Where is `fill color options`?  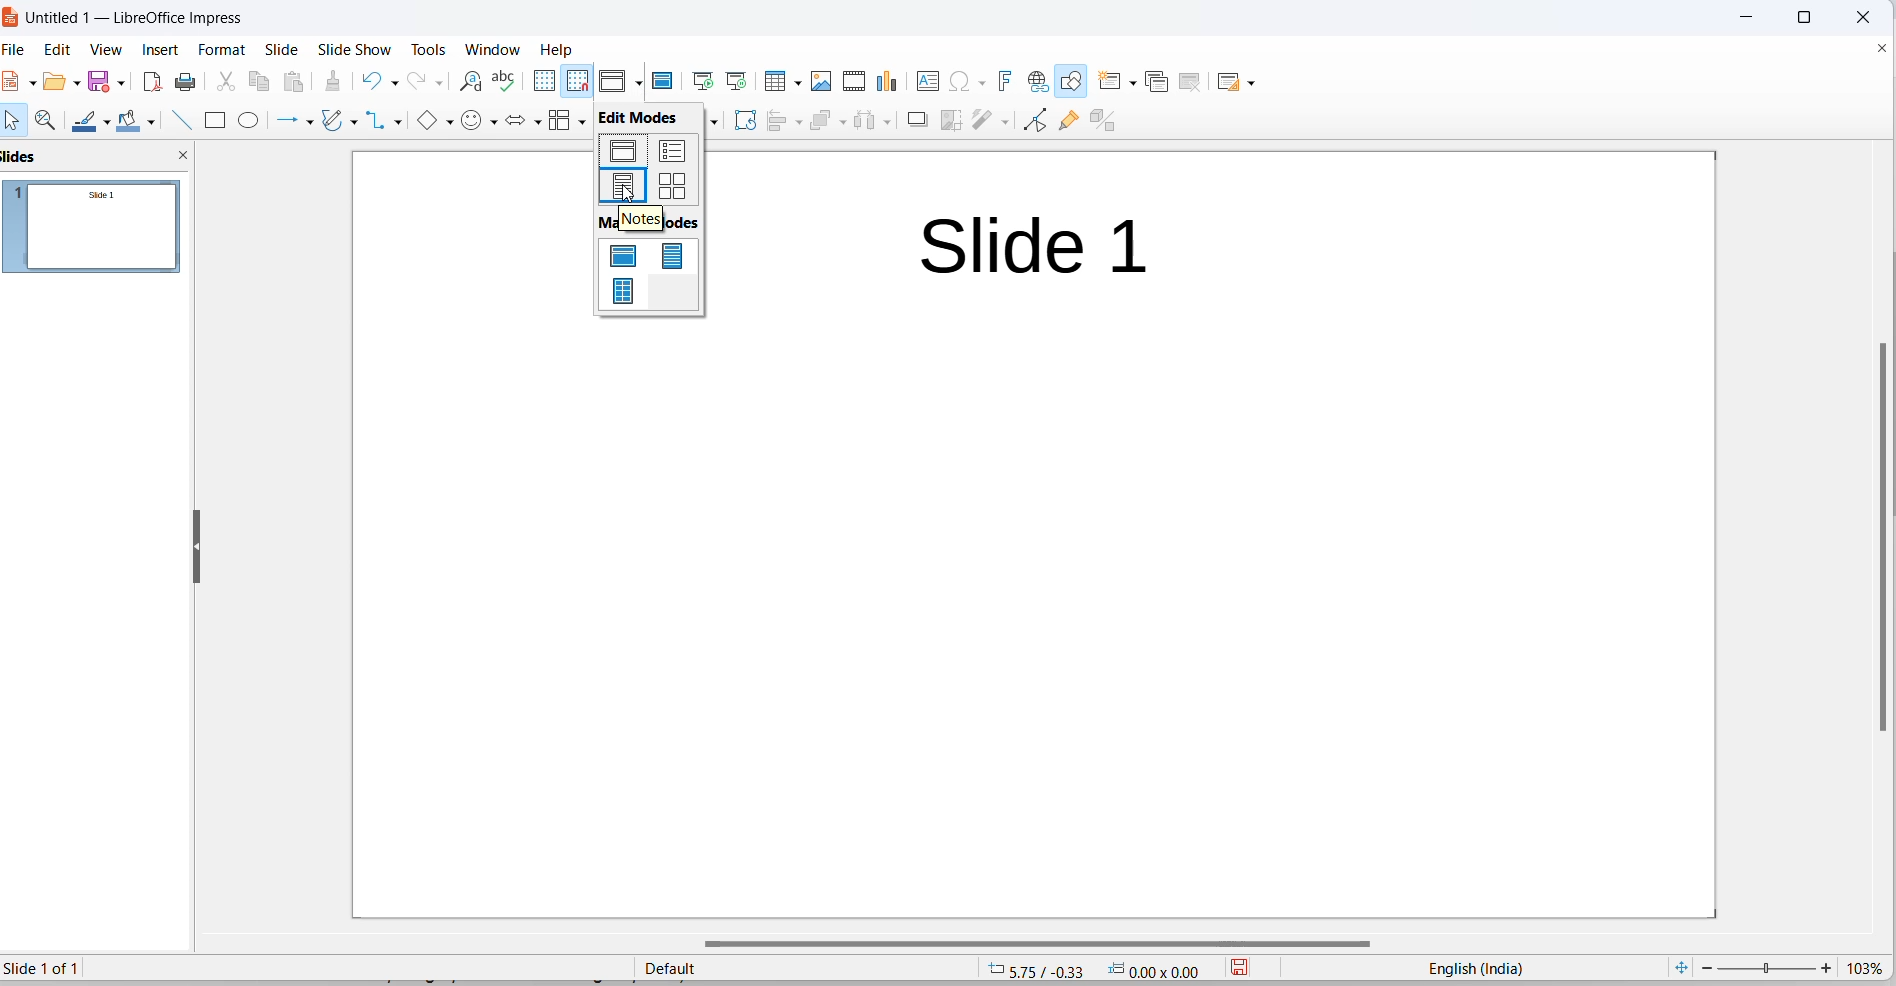 fill color options is located at coordinates (155, 120).